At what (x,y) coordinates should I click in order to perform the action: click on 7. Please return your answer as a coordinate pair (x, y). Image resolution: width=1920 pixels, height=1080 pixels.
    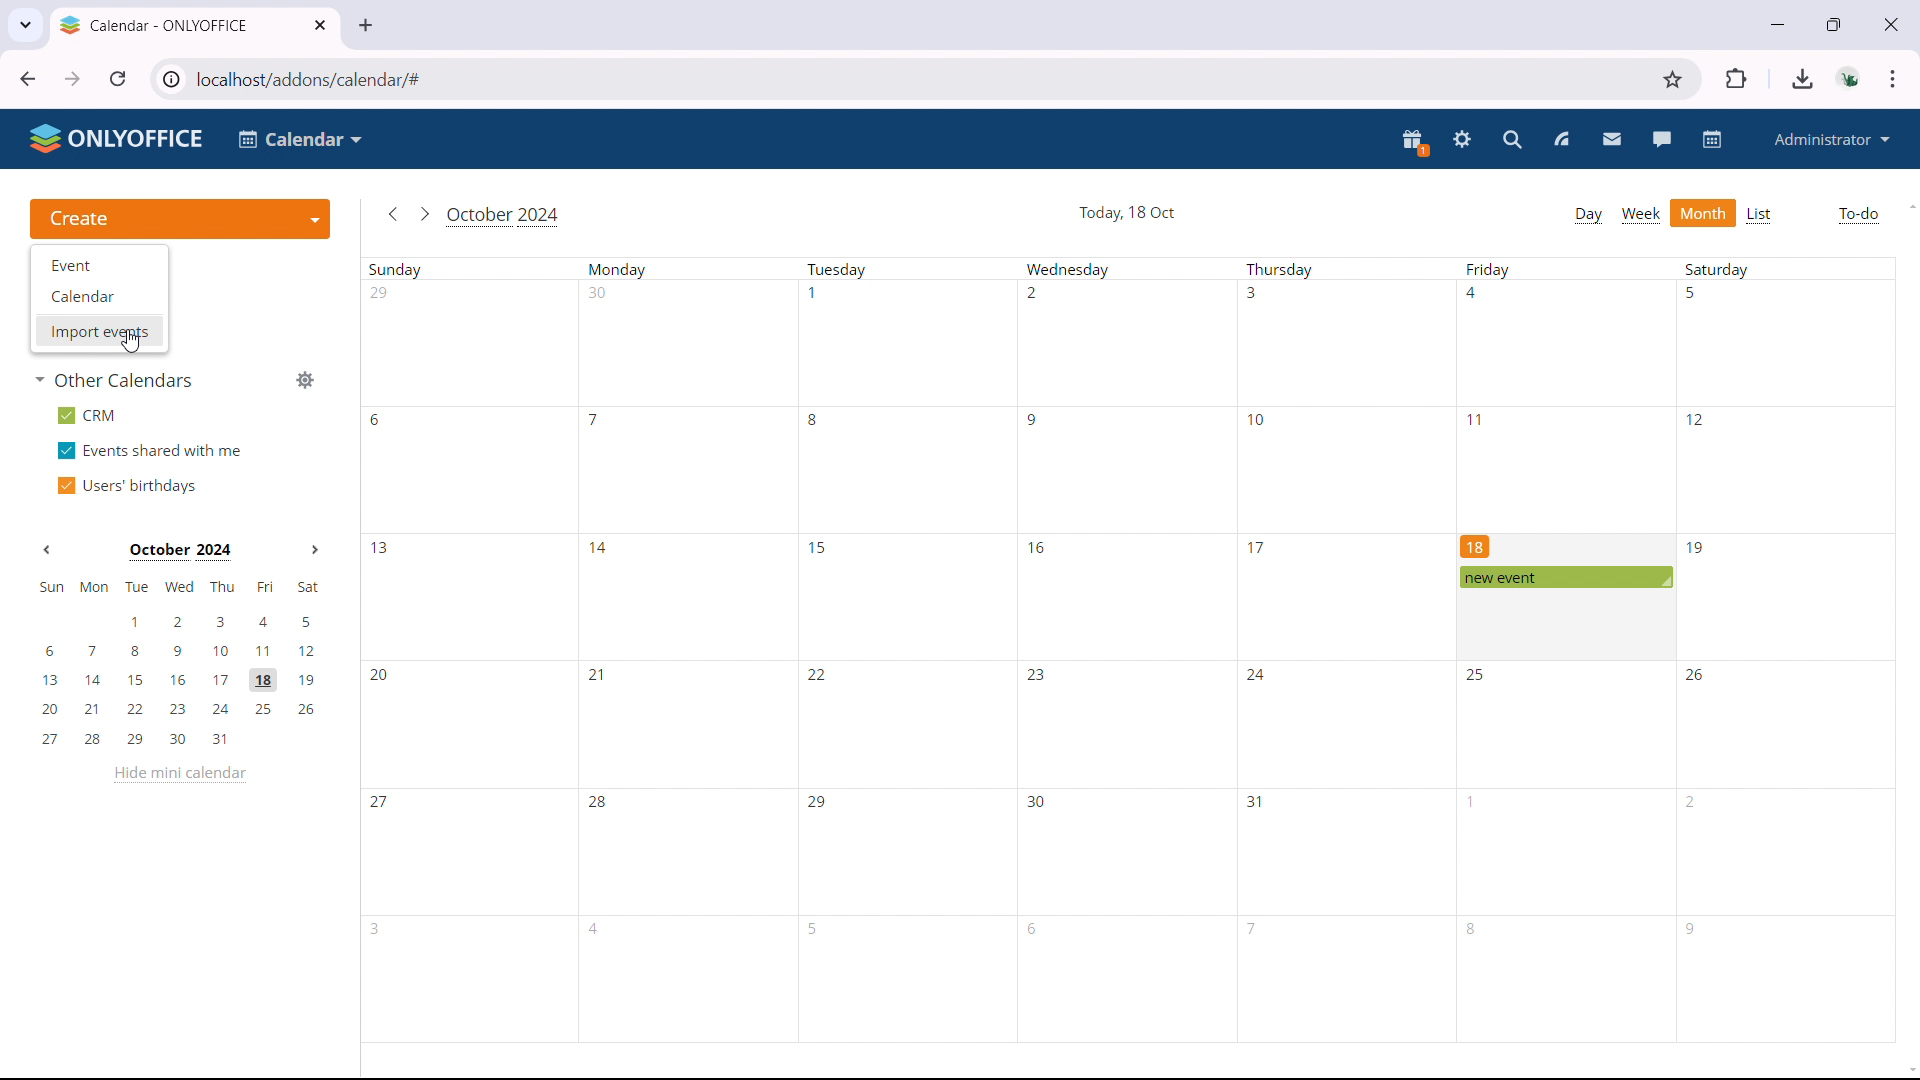
    Looking at the image, I should click on (1253, 927).